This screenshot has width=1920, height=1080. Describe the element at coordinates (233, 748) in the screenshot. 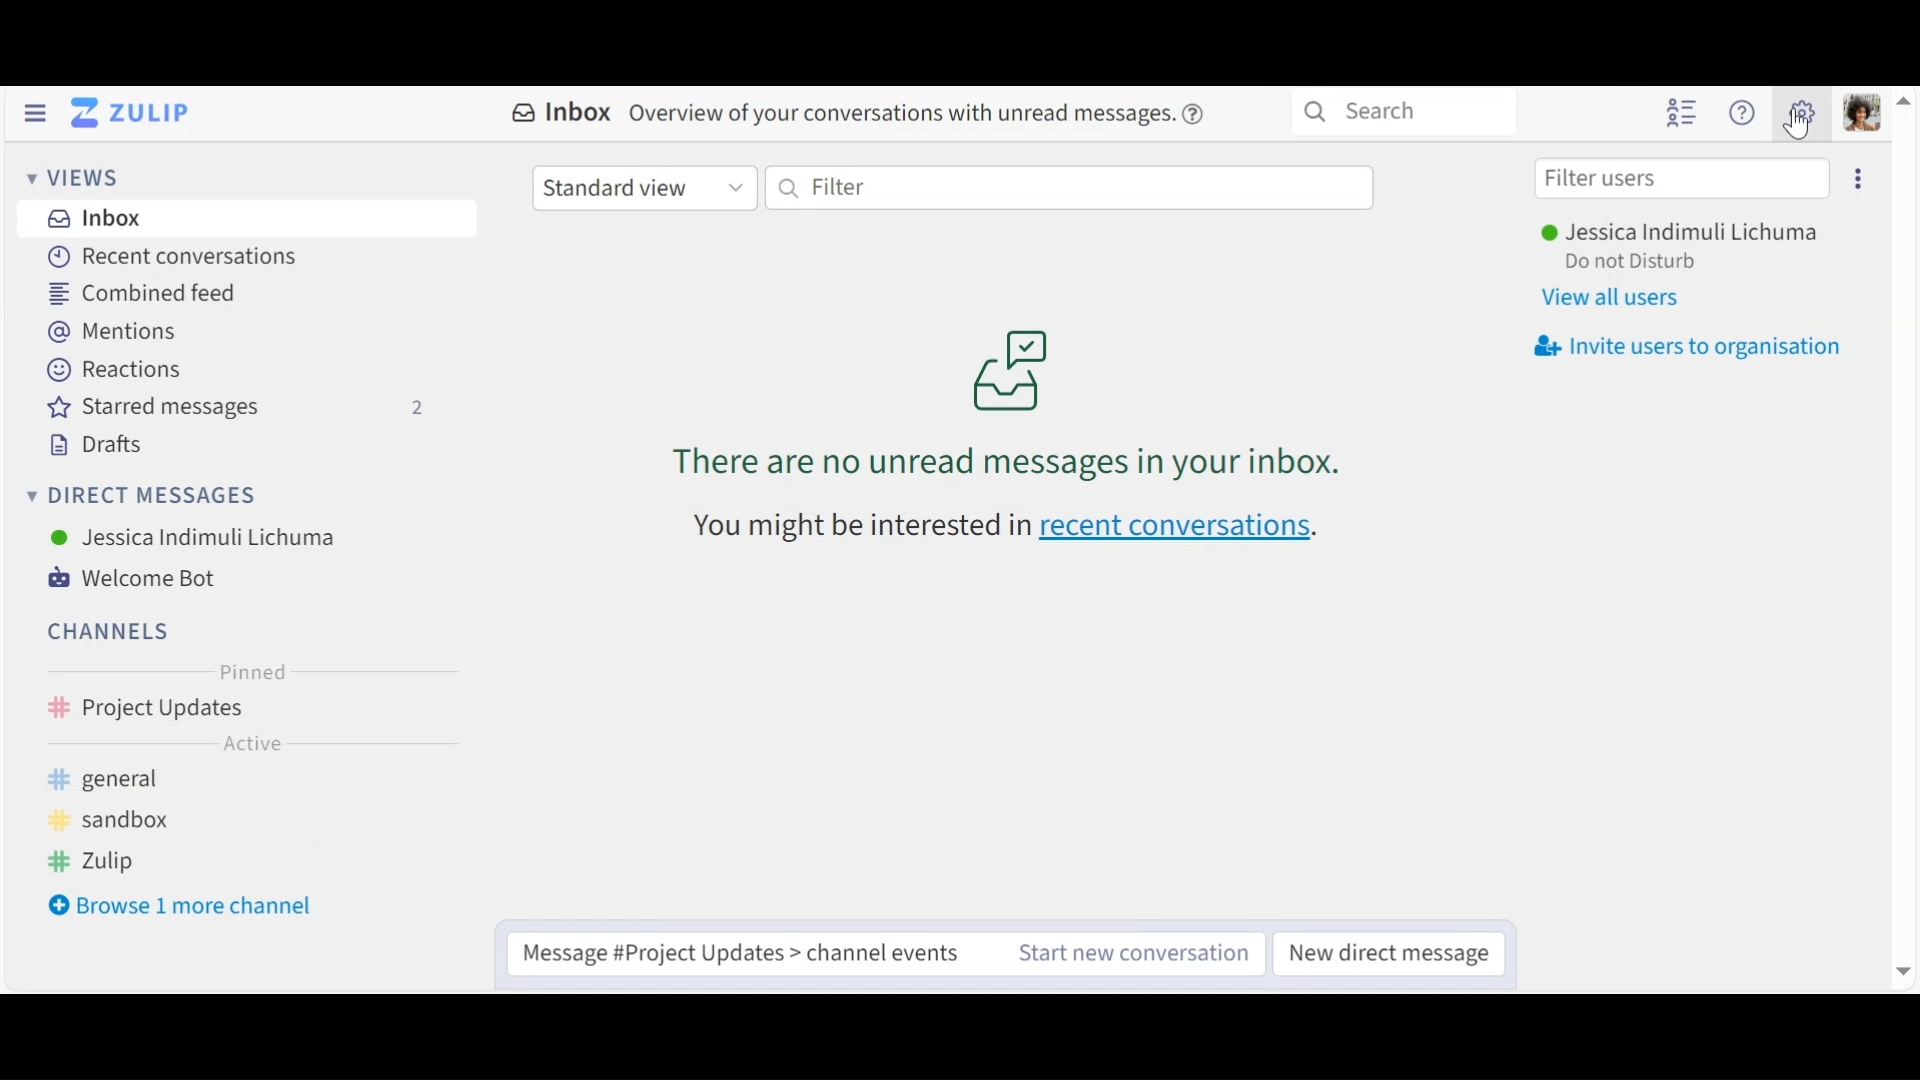

I see `Active` at that location.